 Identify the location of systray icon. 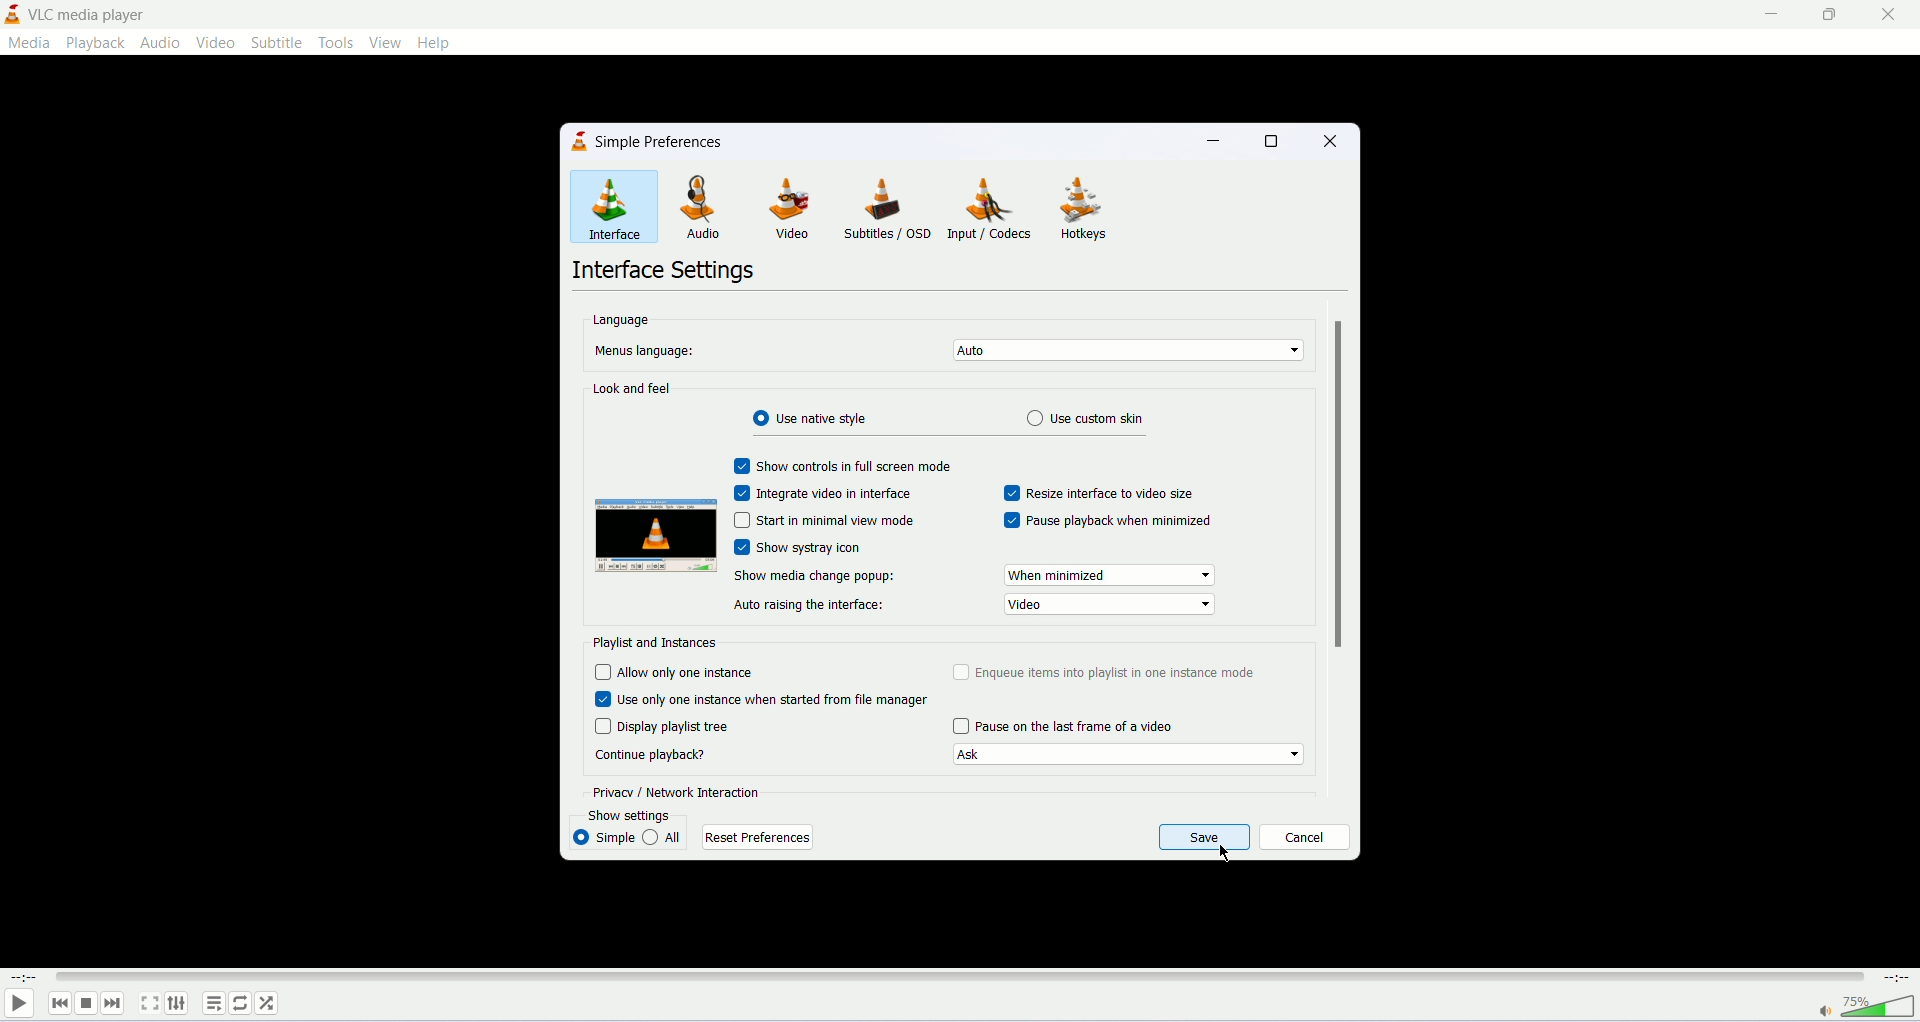
(814, 545).